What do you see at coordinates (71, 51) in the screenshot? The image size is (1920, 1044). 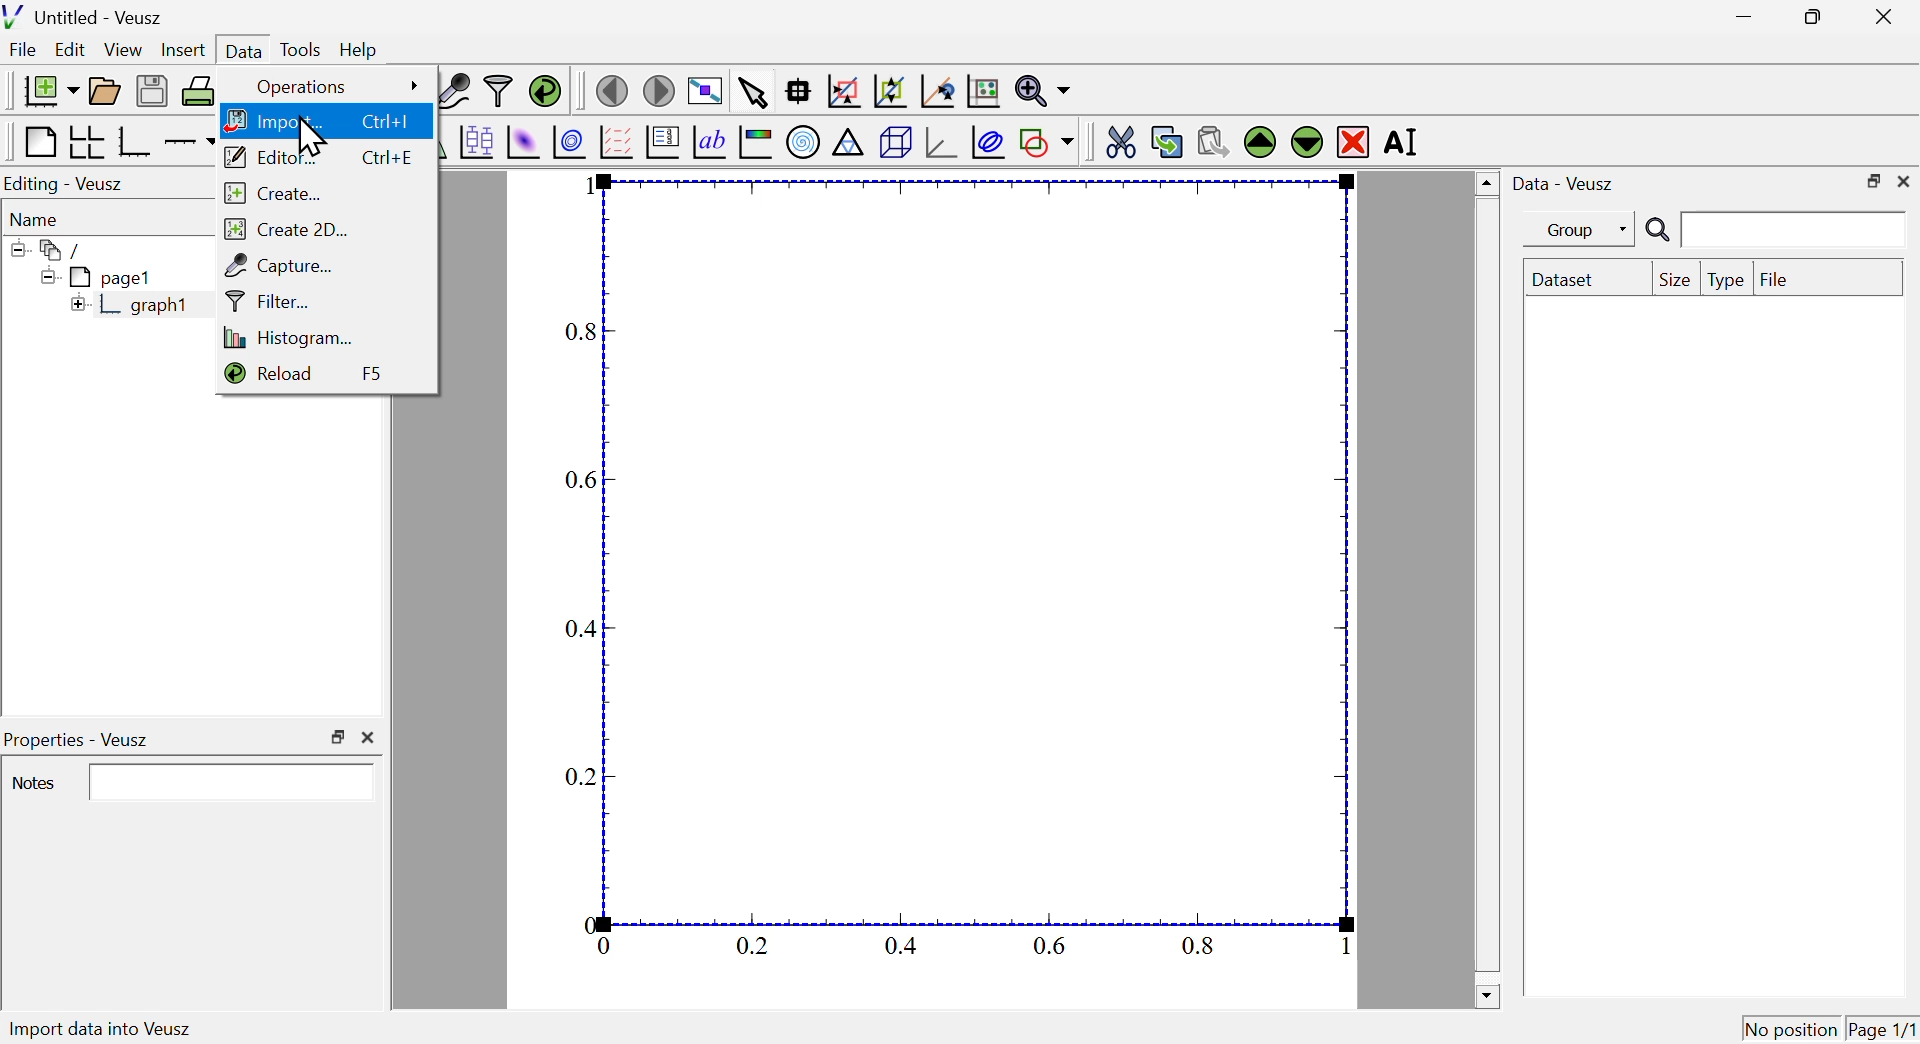 I see `Edit` at bounding box center [71, 51].